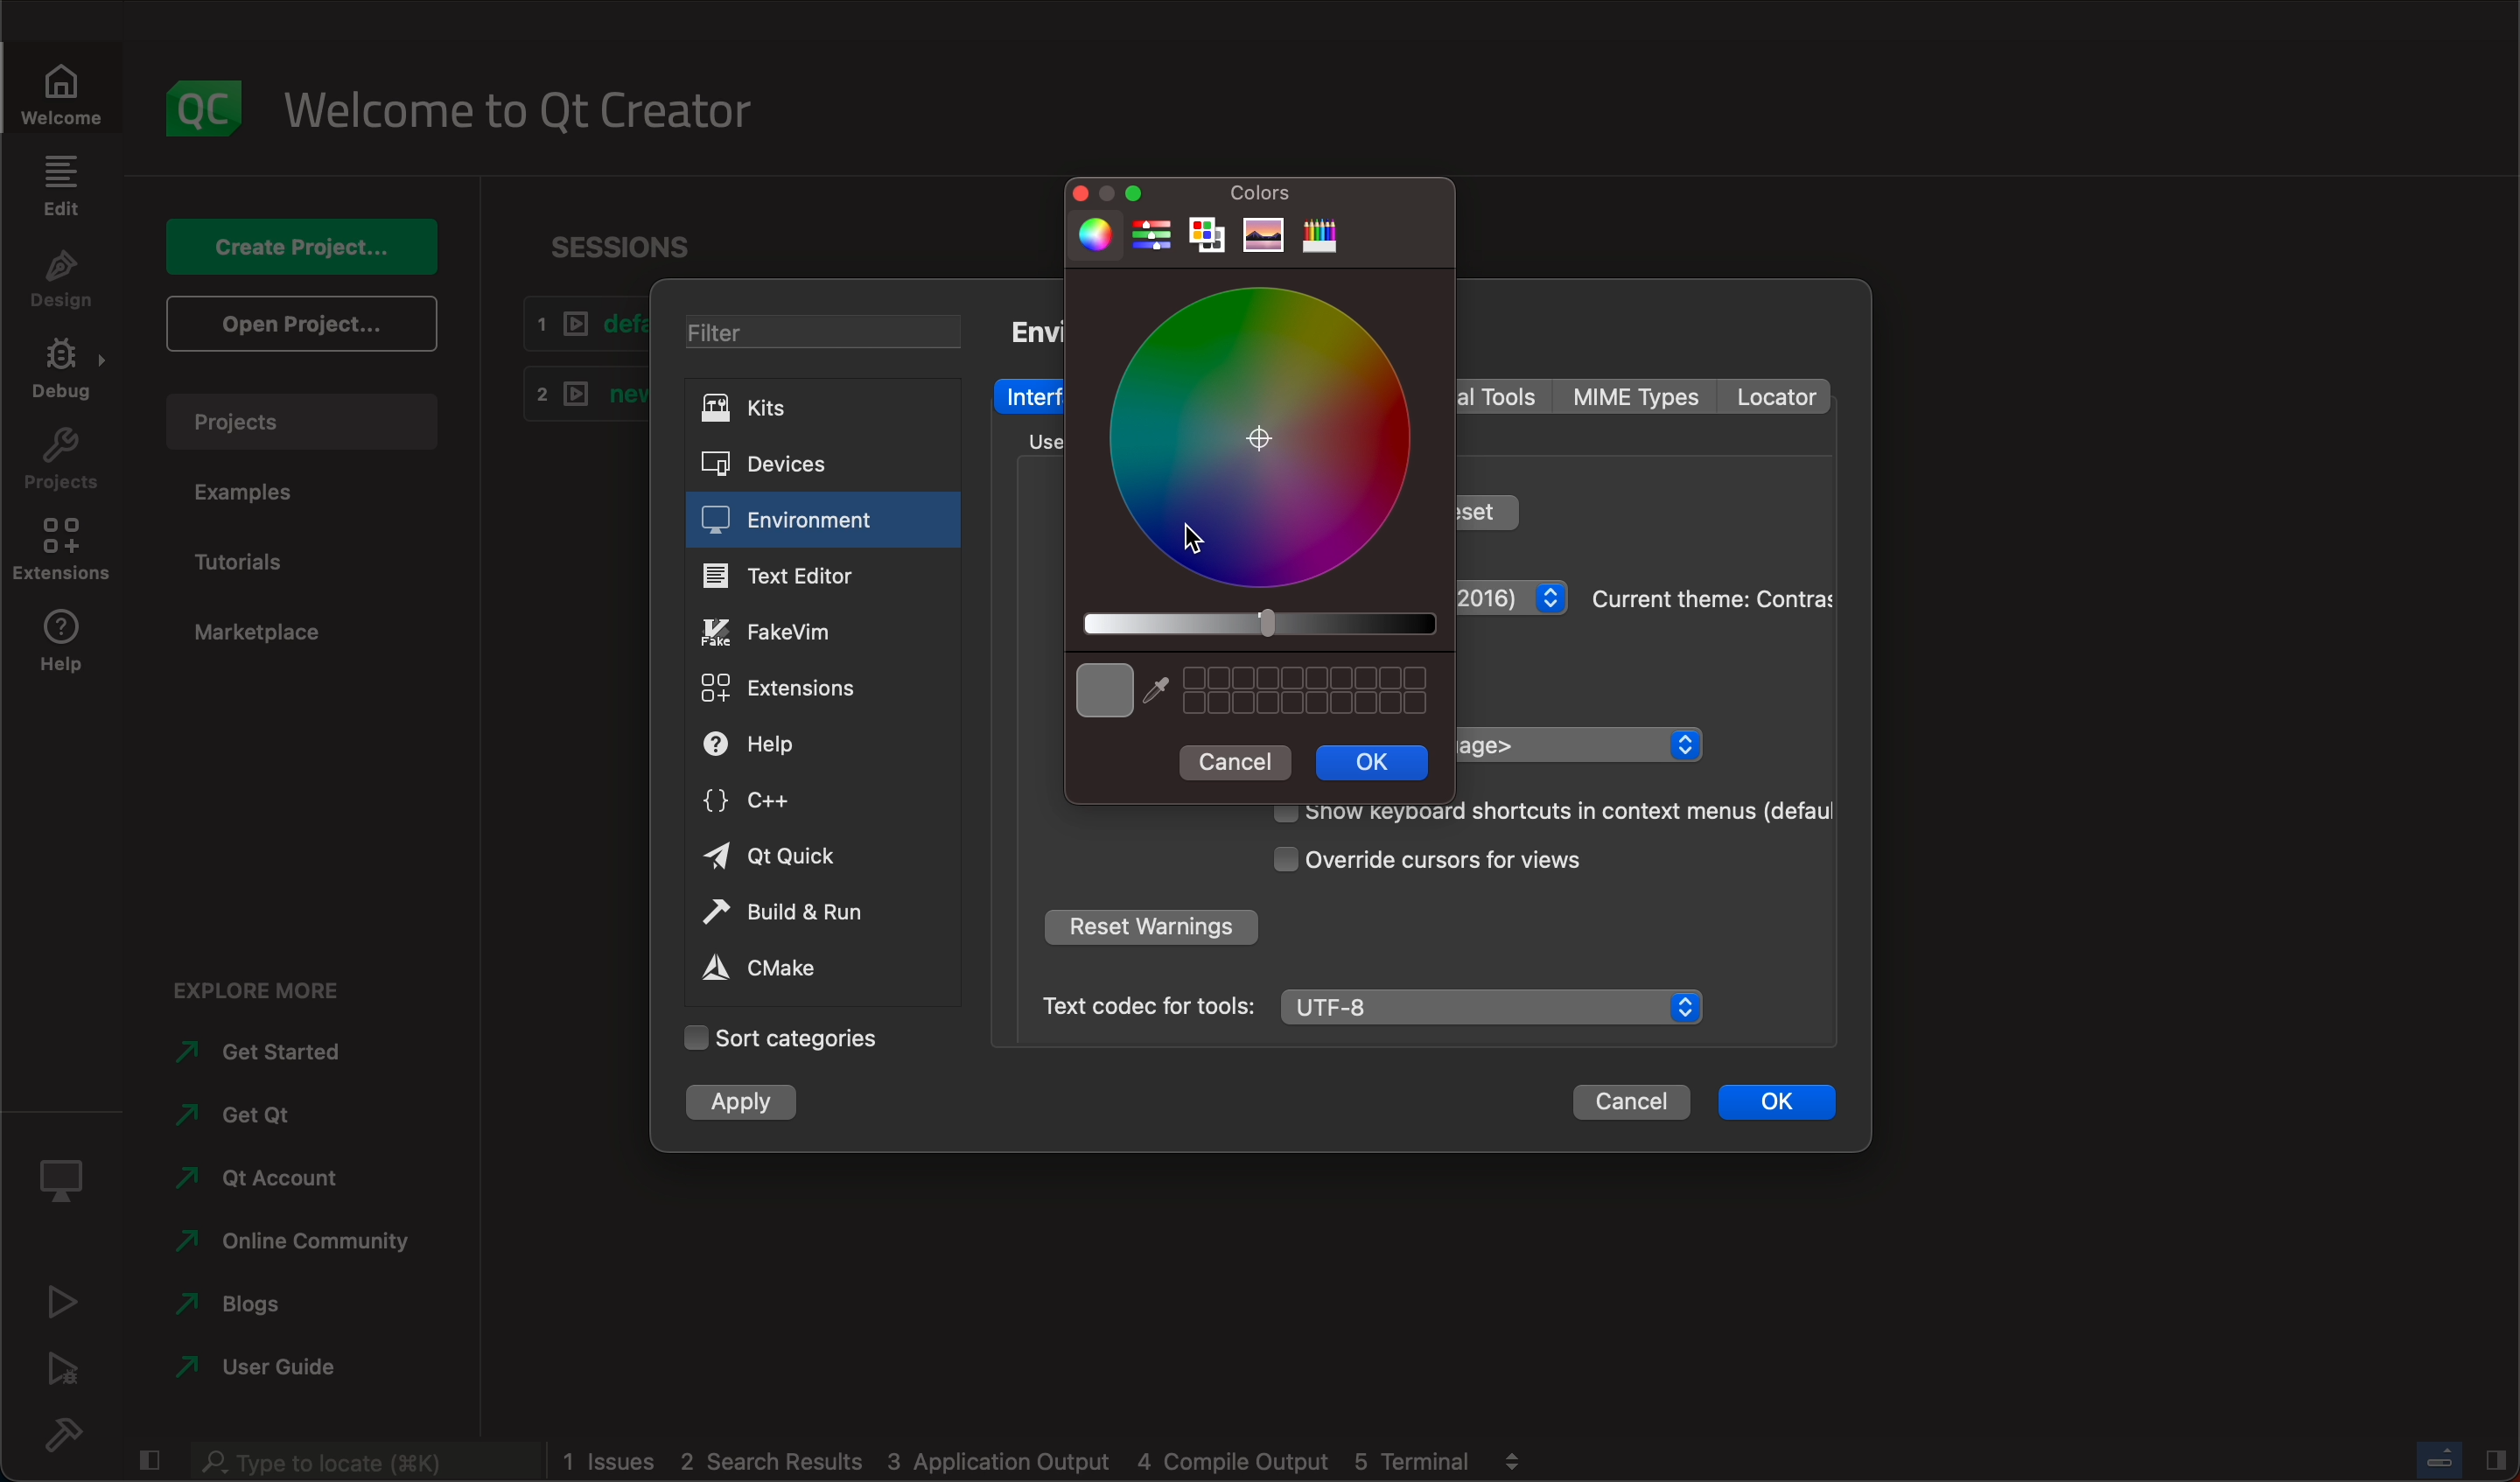 This screenshot has width=2520, height=1482. What do you see at coordinates (808, 745) in the screenshot?
I see `help` at bounding box center [808, 745].